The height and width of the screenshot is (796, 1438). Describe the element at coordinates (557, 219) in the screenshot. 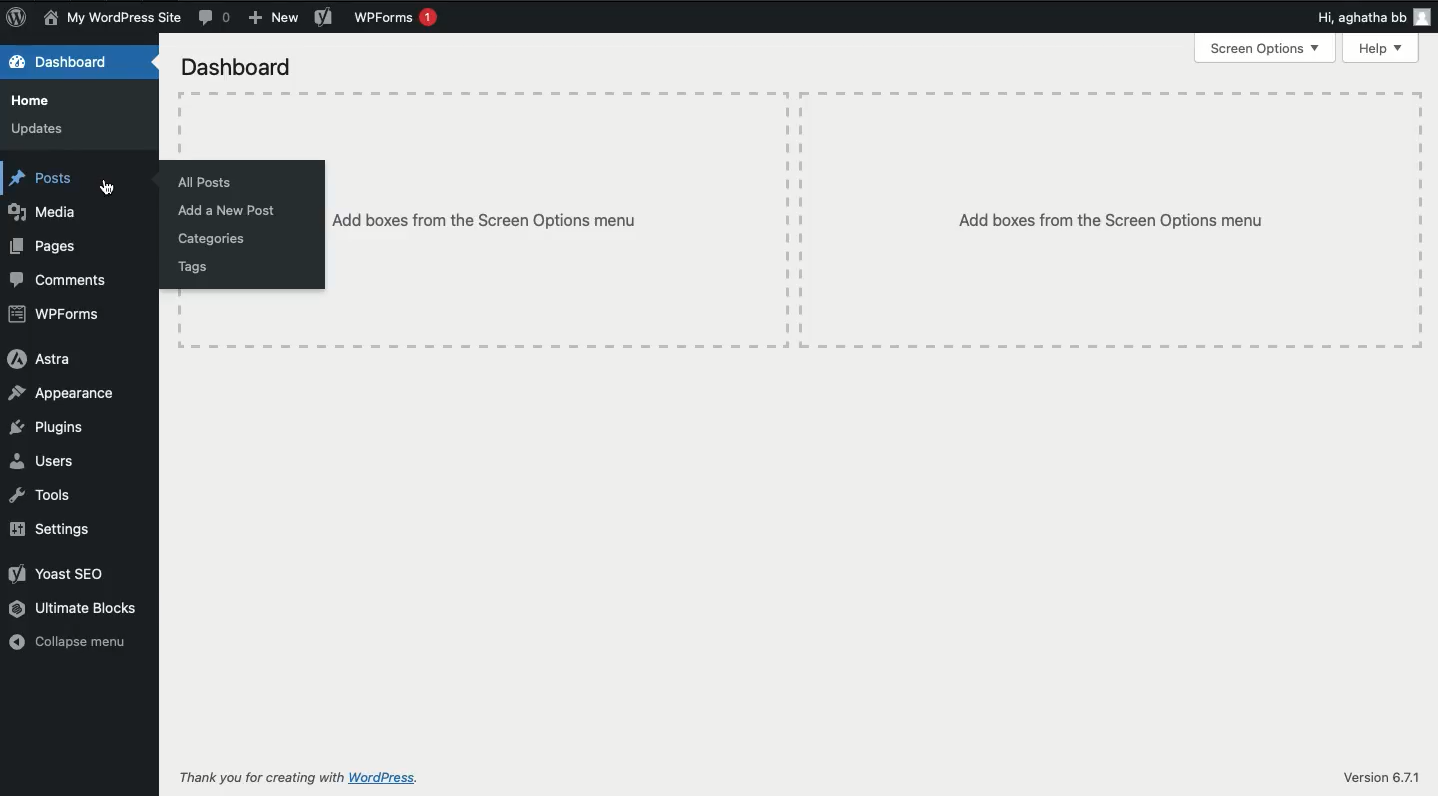

I see `` at that location.